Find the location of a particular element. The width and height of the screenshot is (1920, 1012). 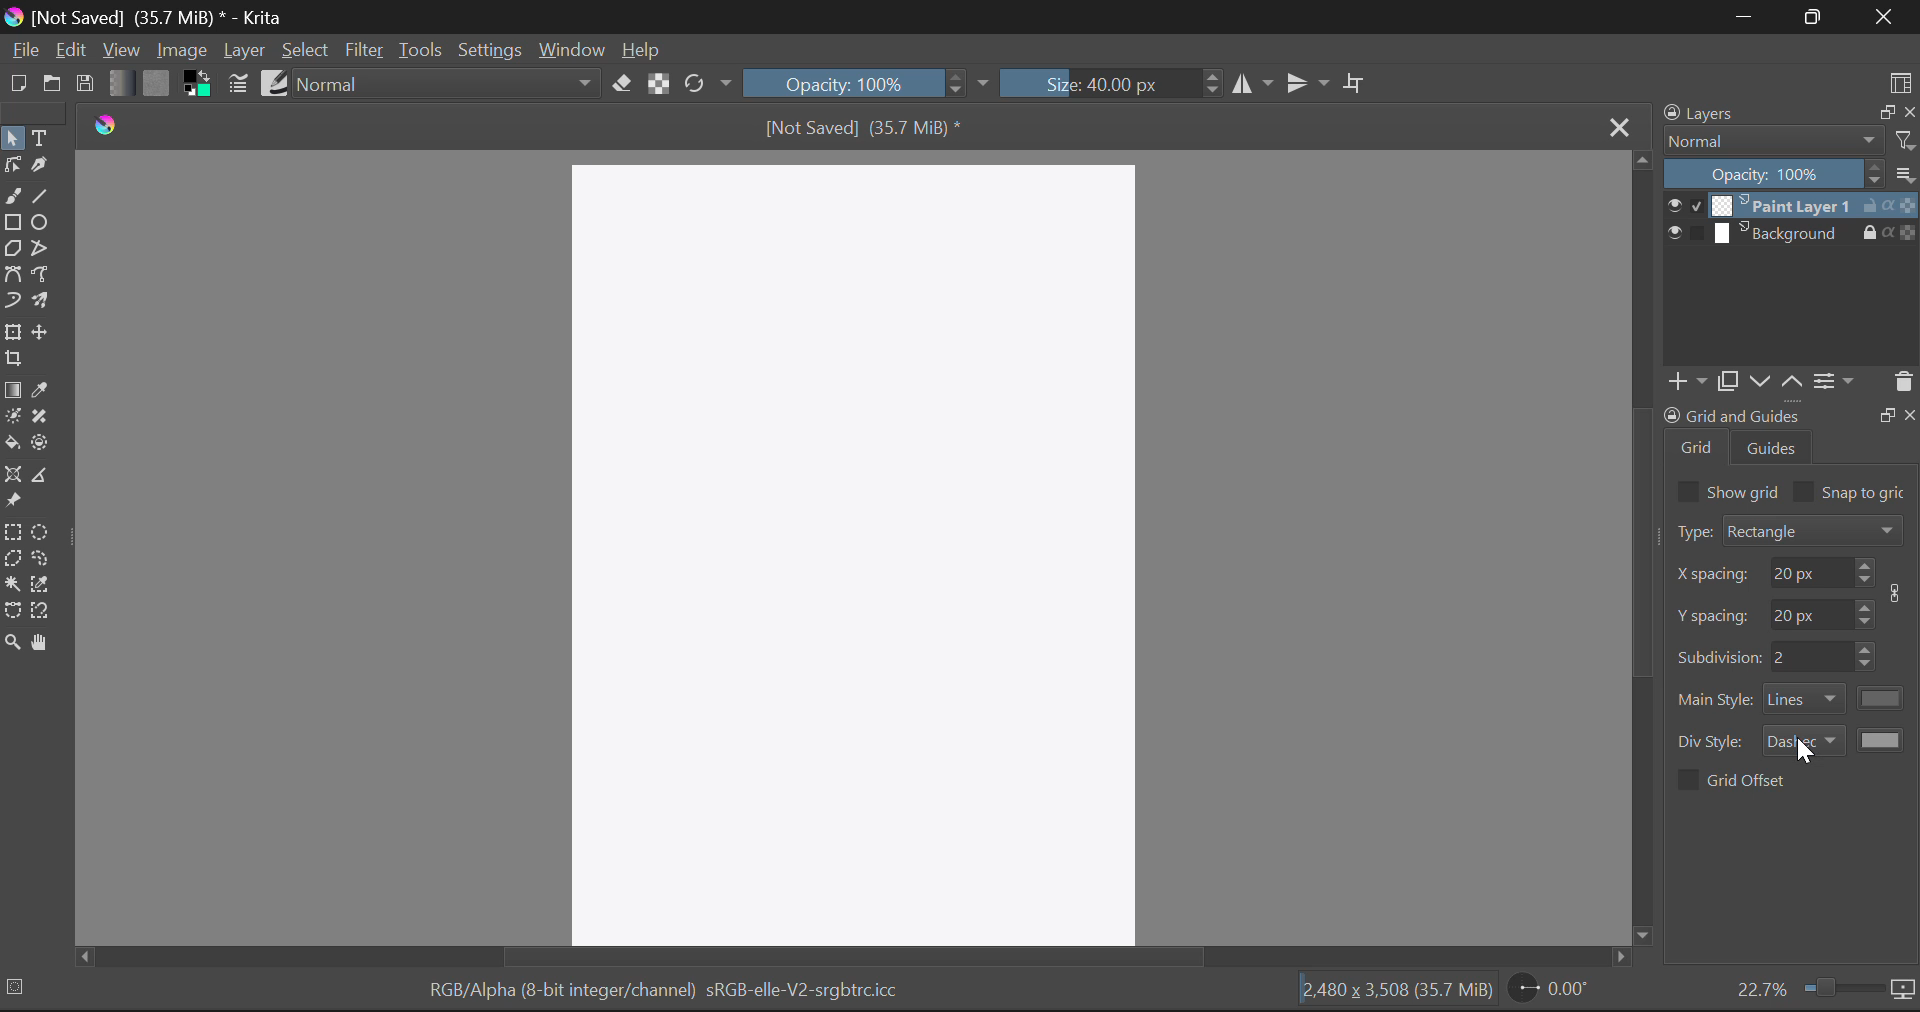

Settings is located at coordinates (490, 51).